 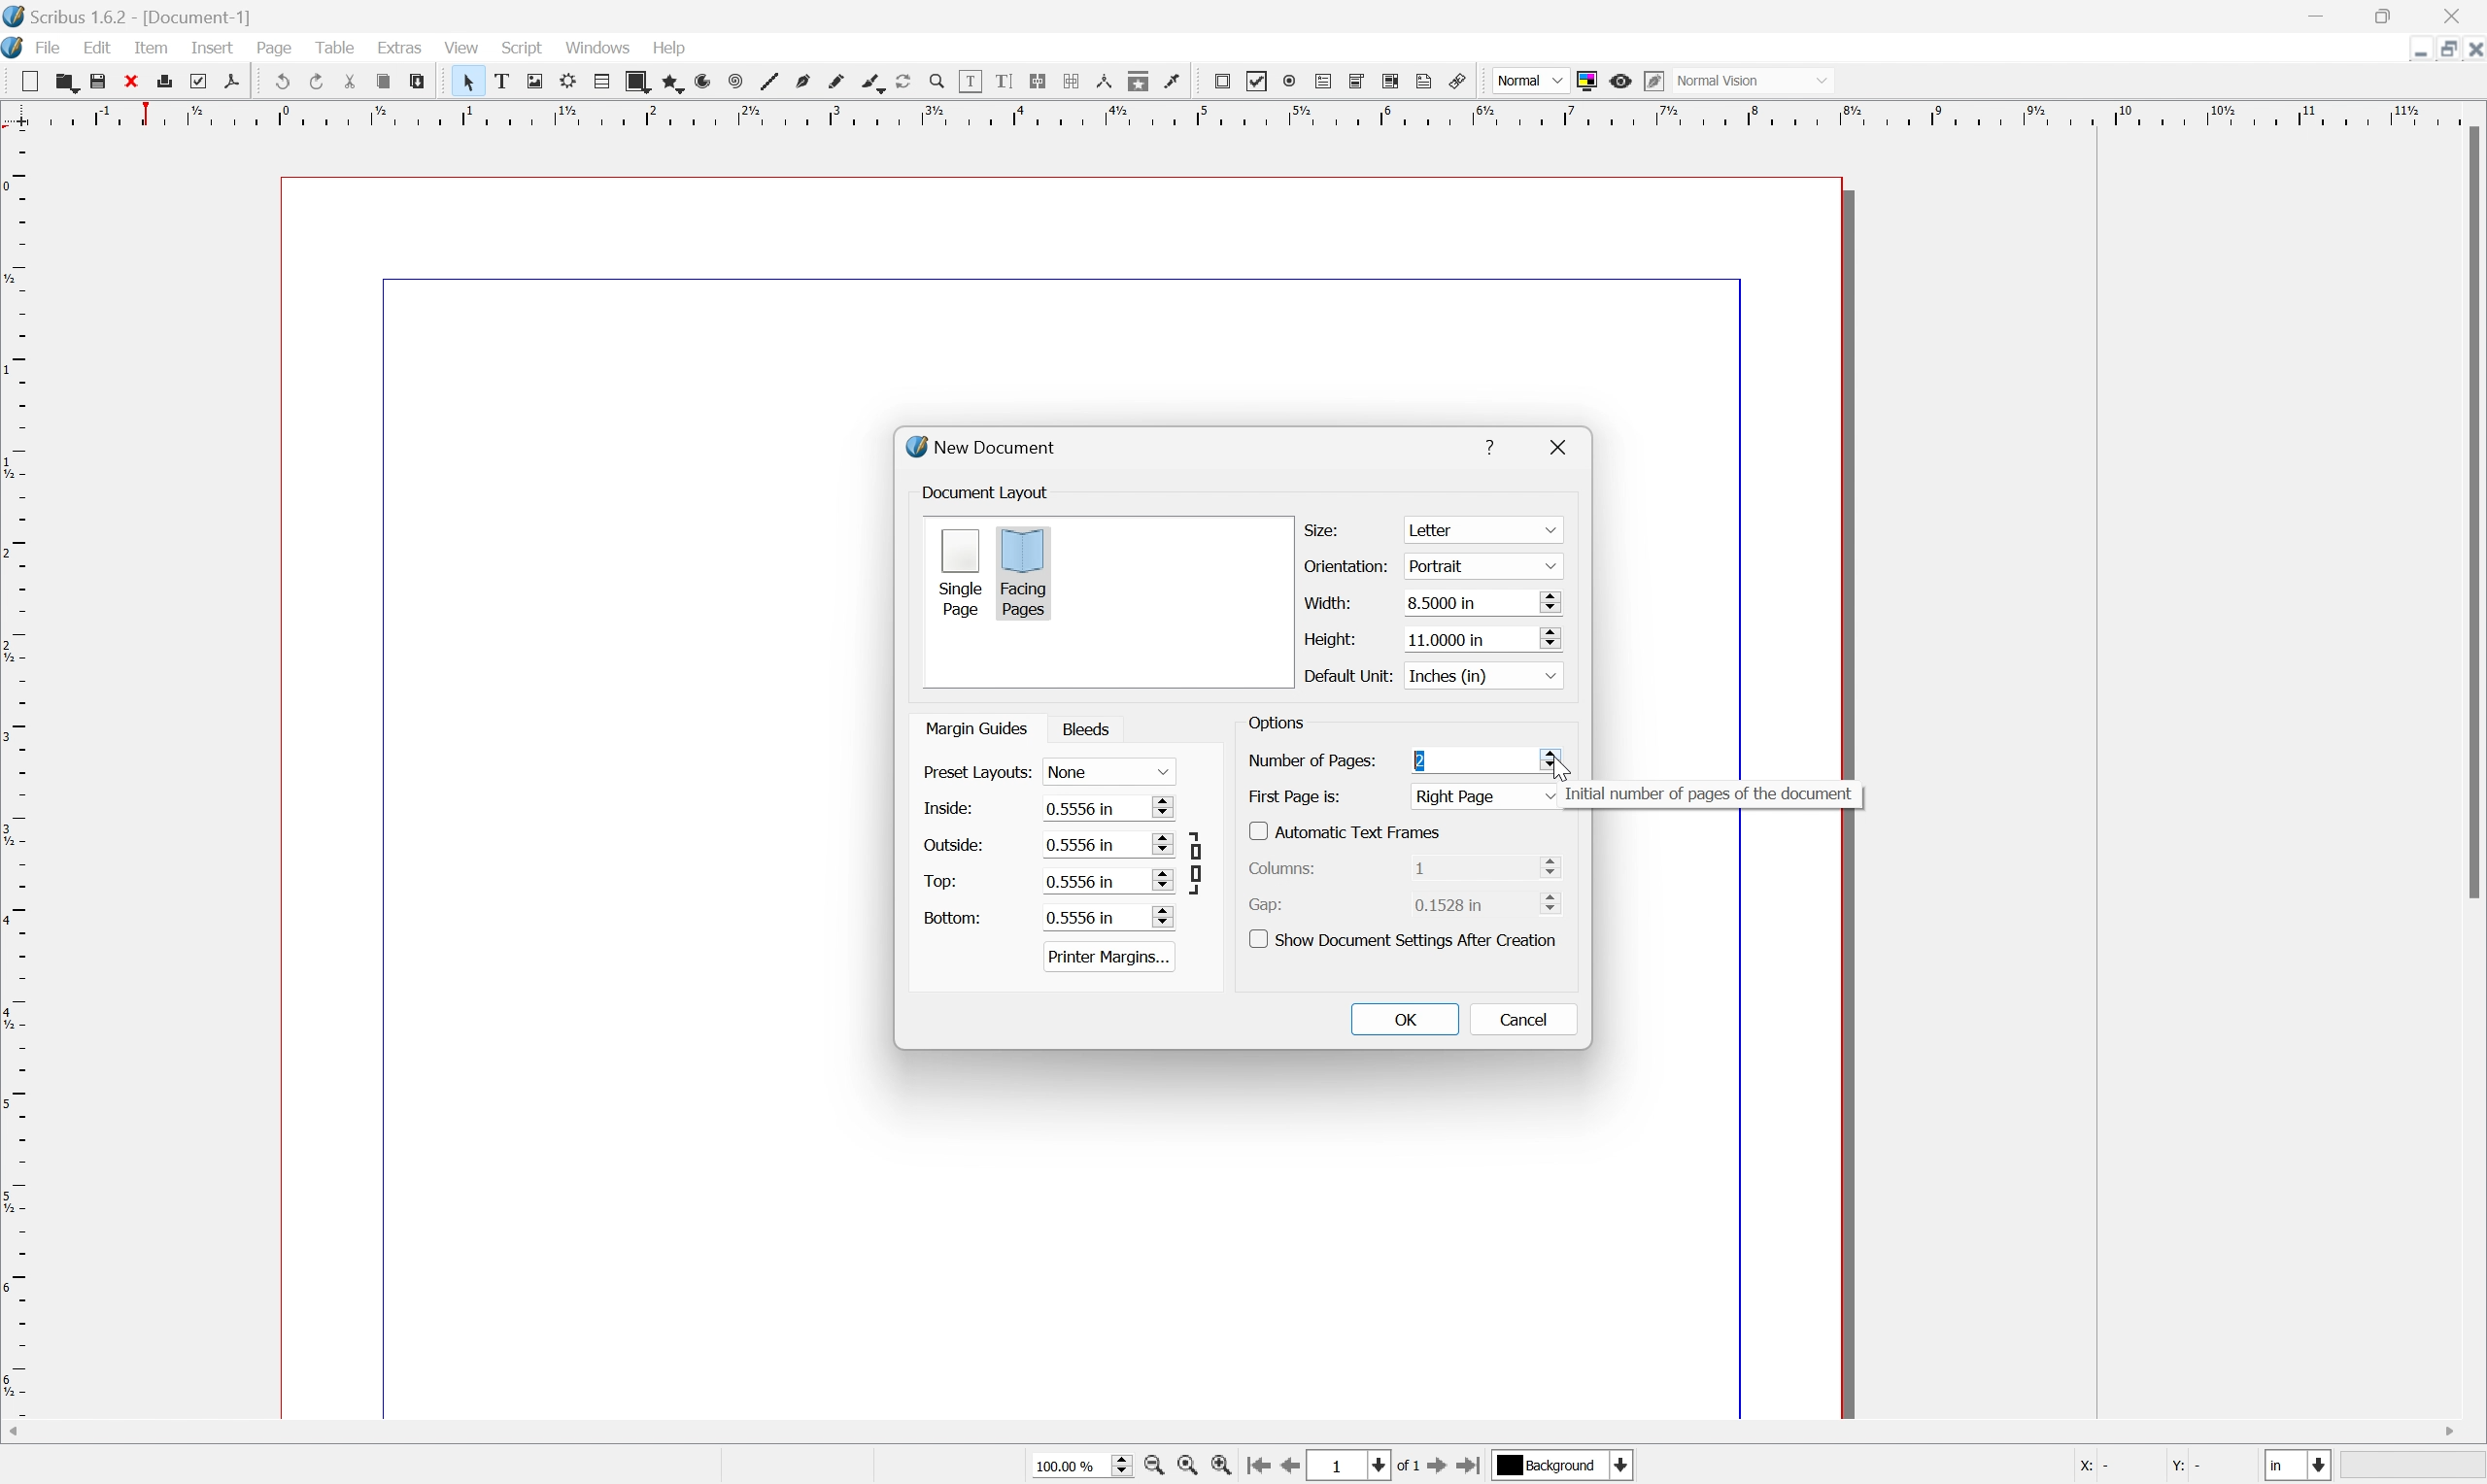 What do you see at coordinates (1345, 675) in the screenshot?
I see `default unit` at bounding box center [1345, 675].